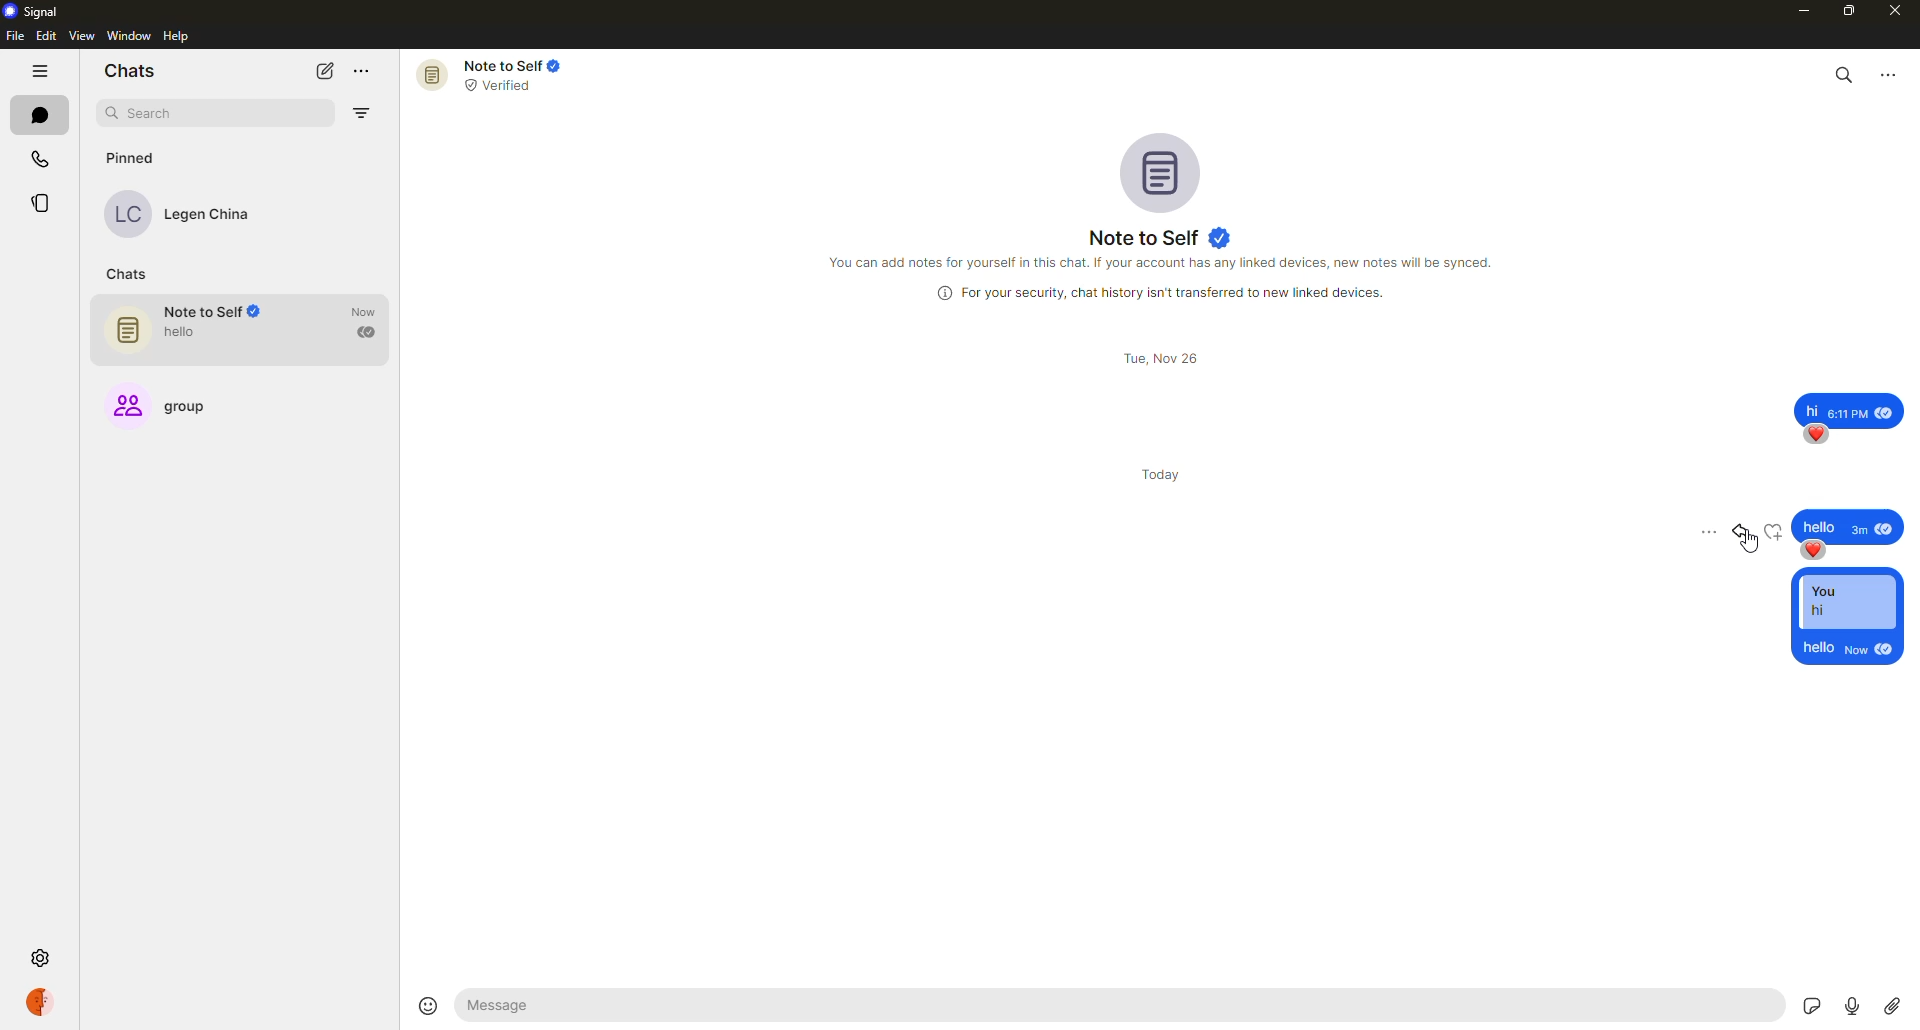 This screenshot has width=1920, height=1030. I want to click on minimize, so click(1801, 12).